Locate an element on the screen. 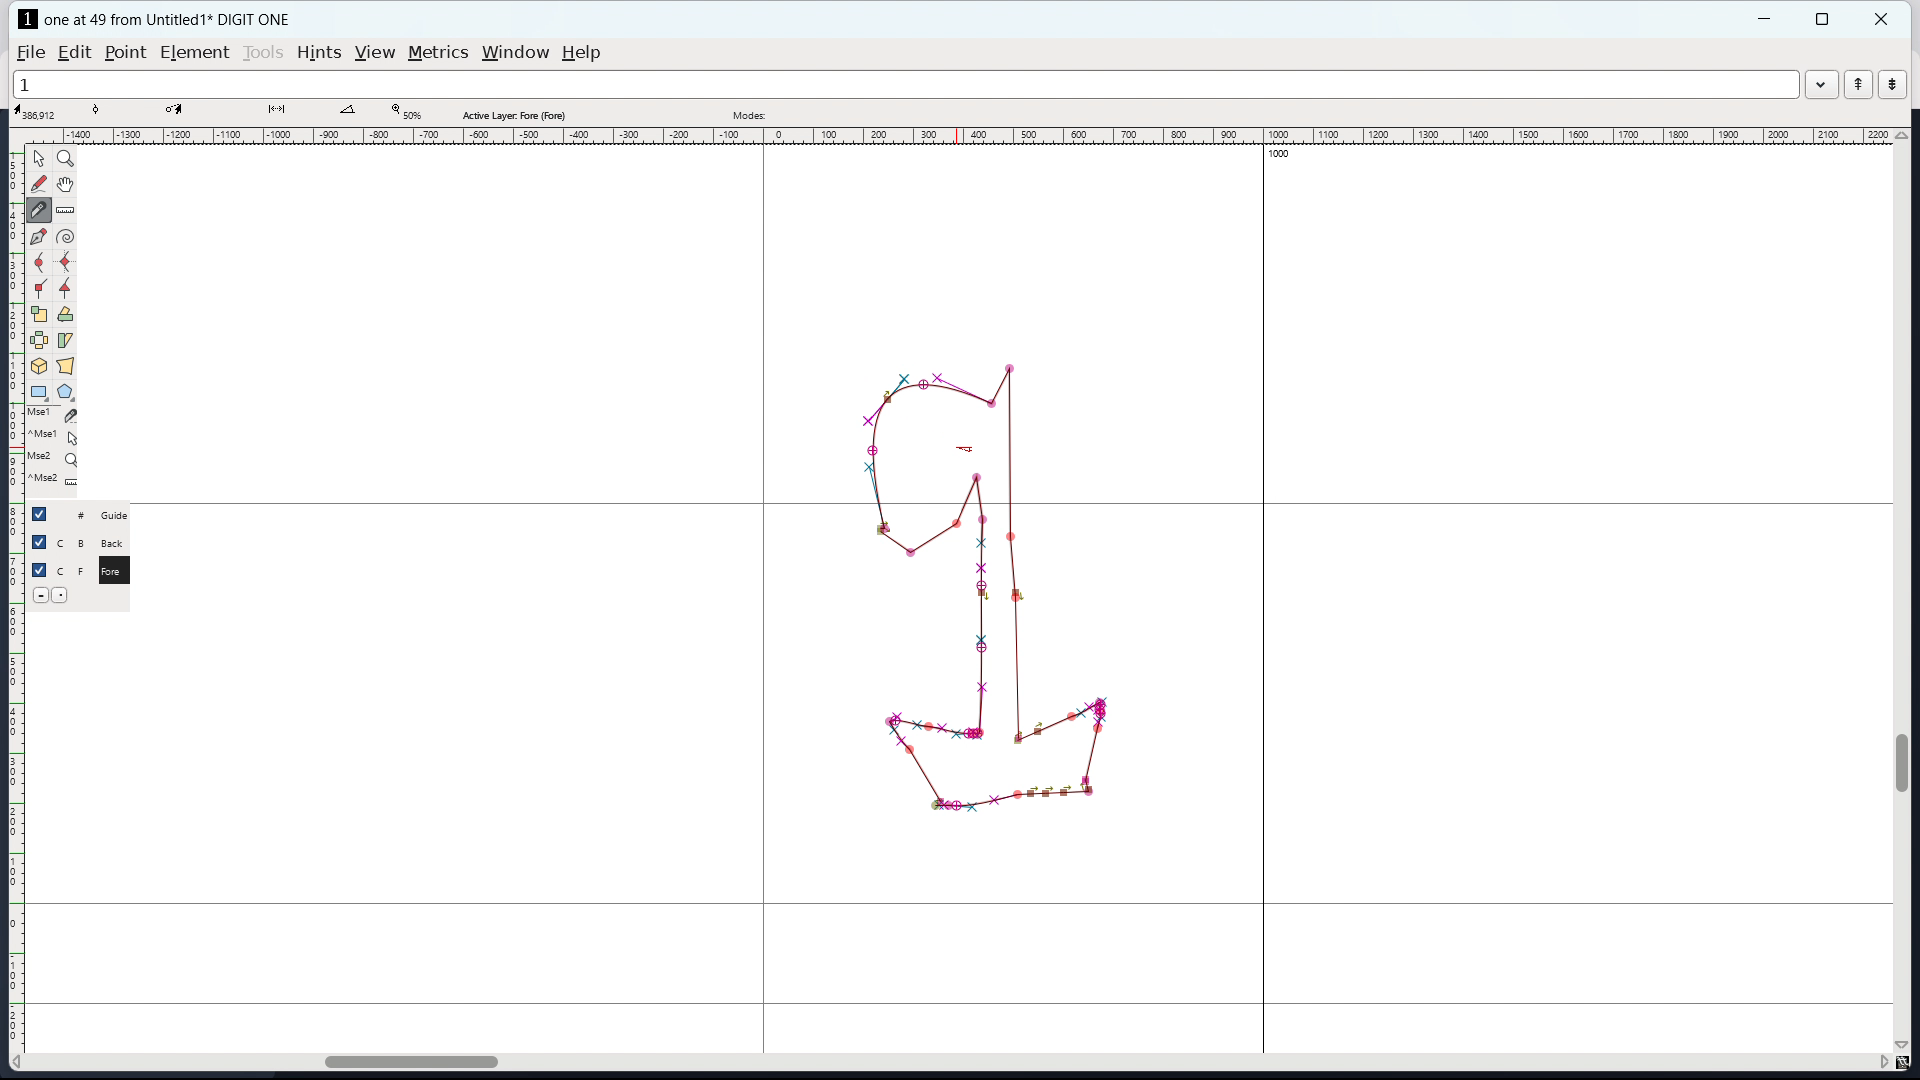  is layer visible is located at coordinates (38, 542).